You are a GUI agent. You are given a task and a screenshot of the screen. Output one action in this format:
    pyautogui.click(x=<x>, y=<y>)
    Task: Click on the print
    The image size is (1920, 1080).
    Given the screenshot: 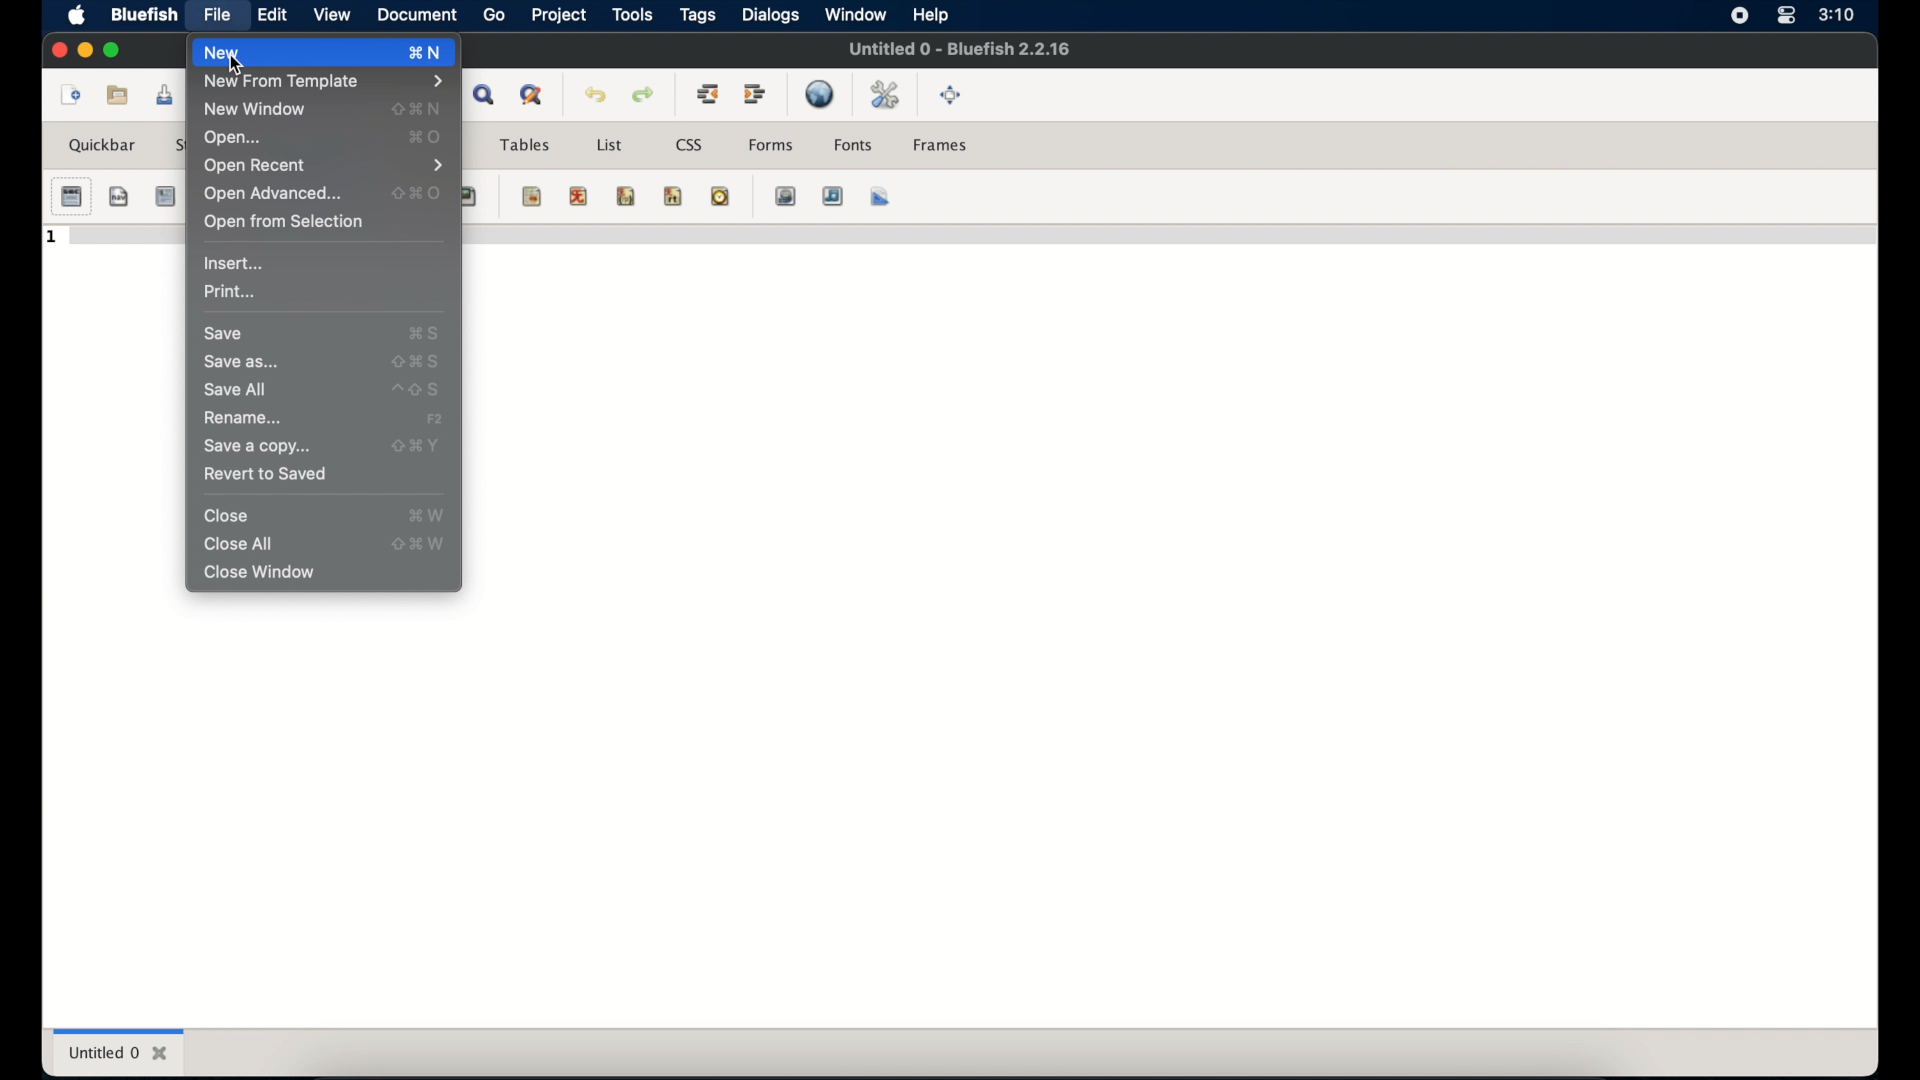 What is the action you would take?
    pyautogui.click(x=229, y=291)
    